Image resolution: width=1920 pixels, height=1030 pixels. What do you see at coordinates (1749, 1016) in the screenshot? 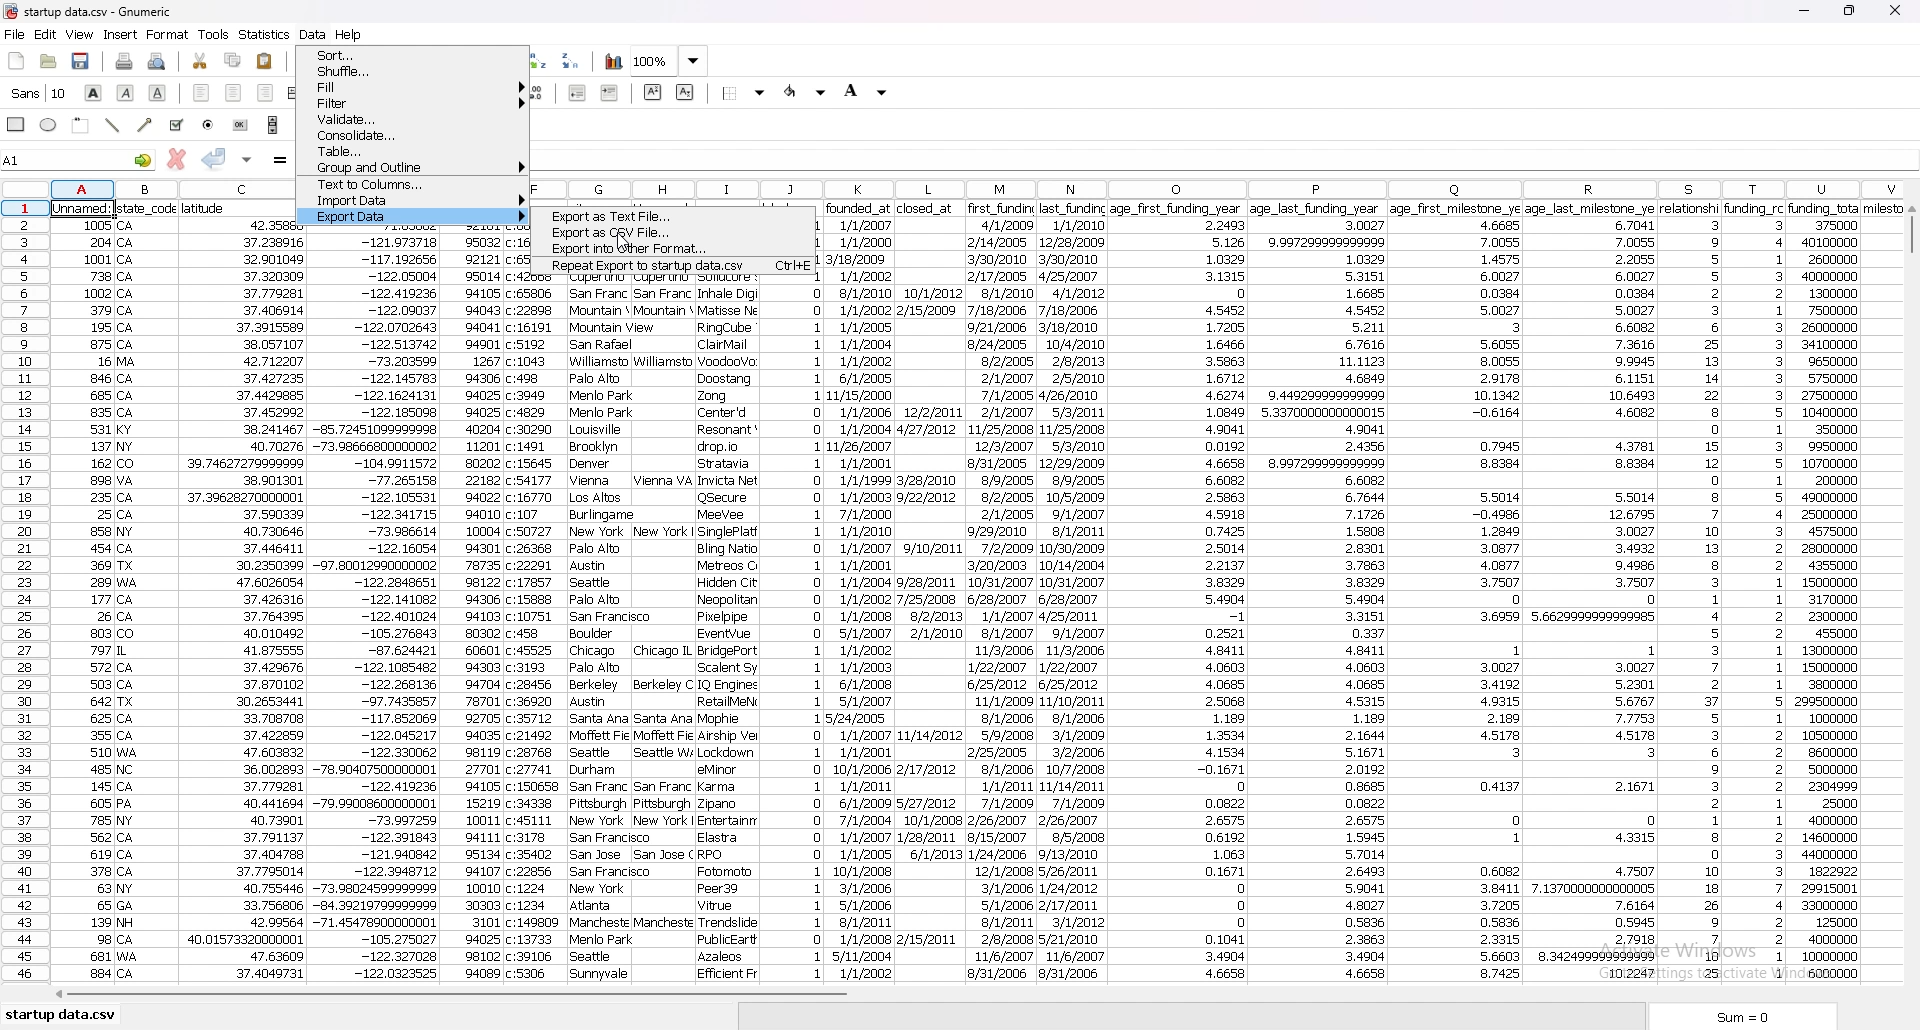
I see `sum` at bounding box center [1749, 1016].